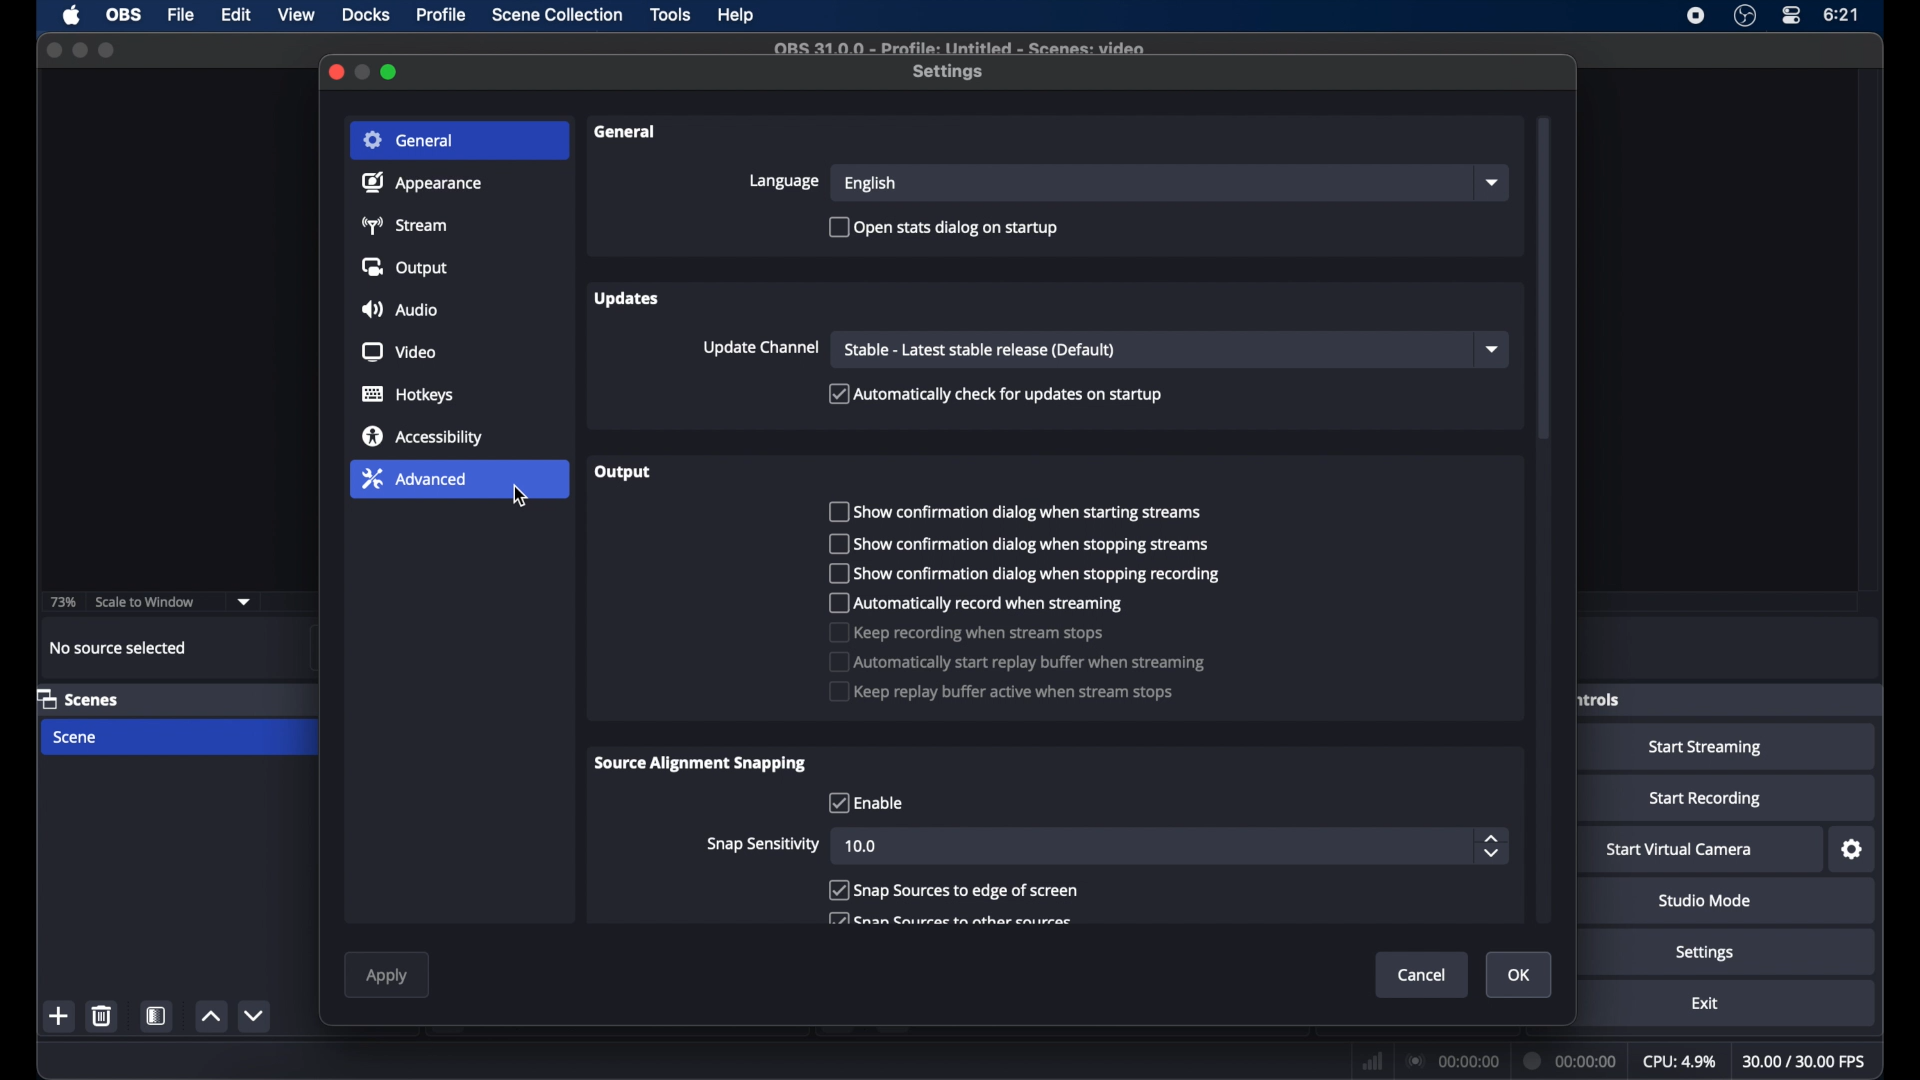 This screenshot has width=1920, height=1080. Describe the element at coordinates (999, 693) in the screenshot. I see `Keep replay buffer active when stream stops` at that location.